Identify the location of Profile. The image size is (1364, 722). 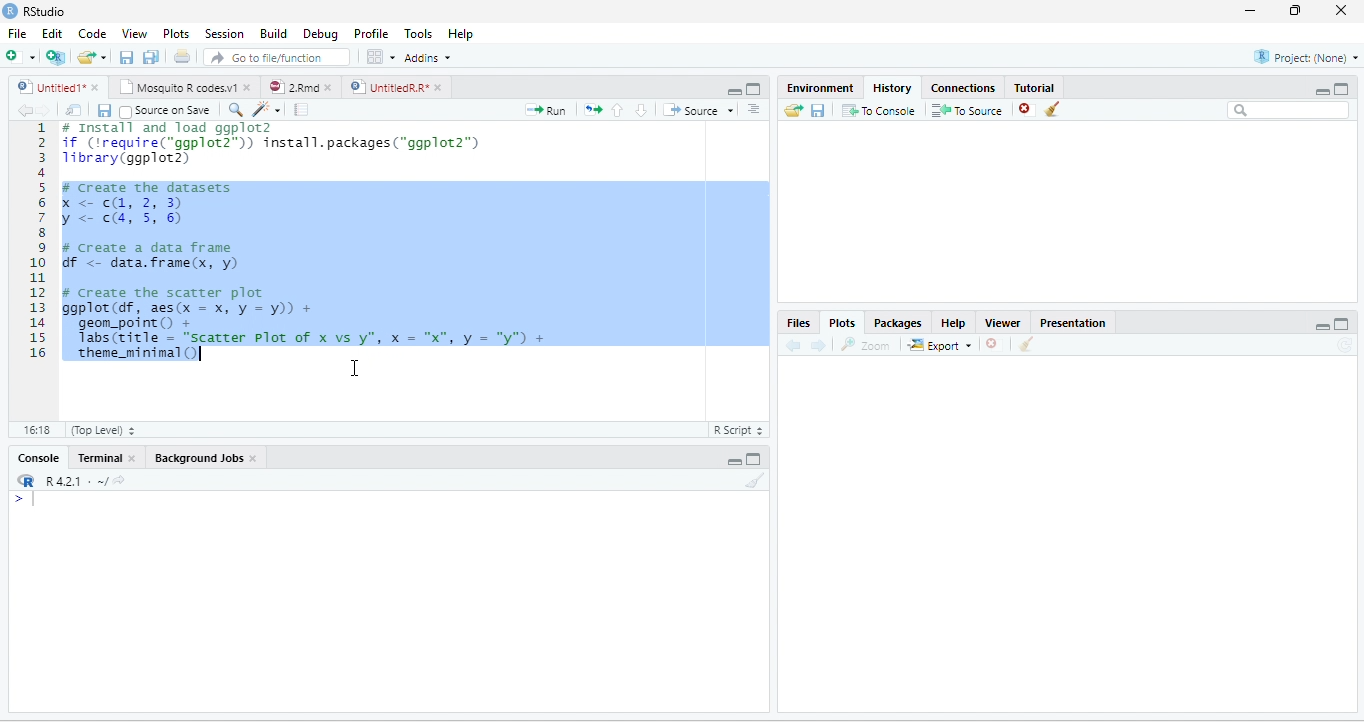
(371, 33).